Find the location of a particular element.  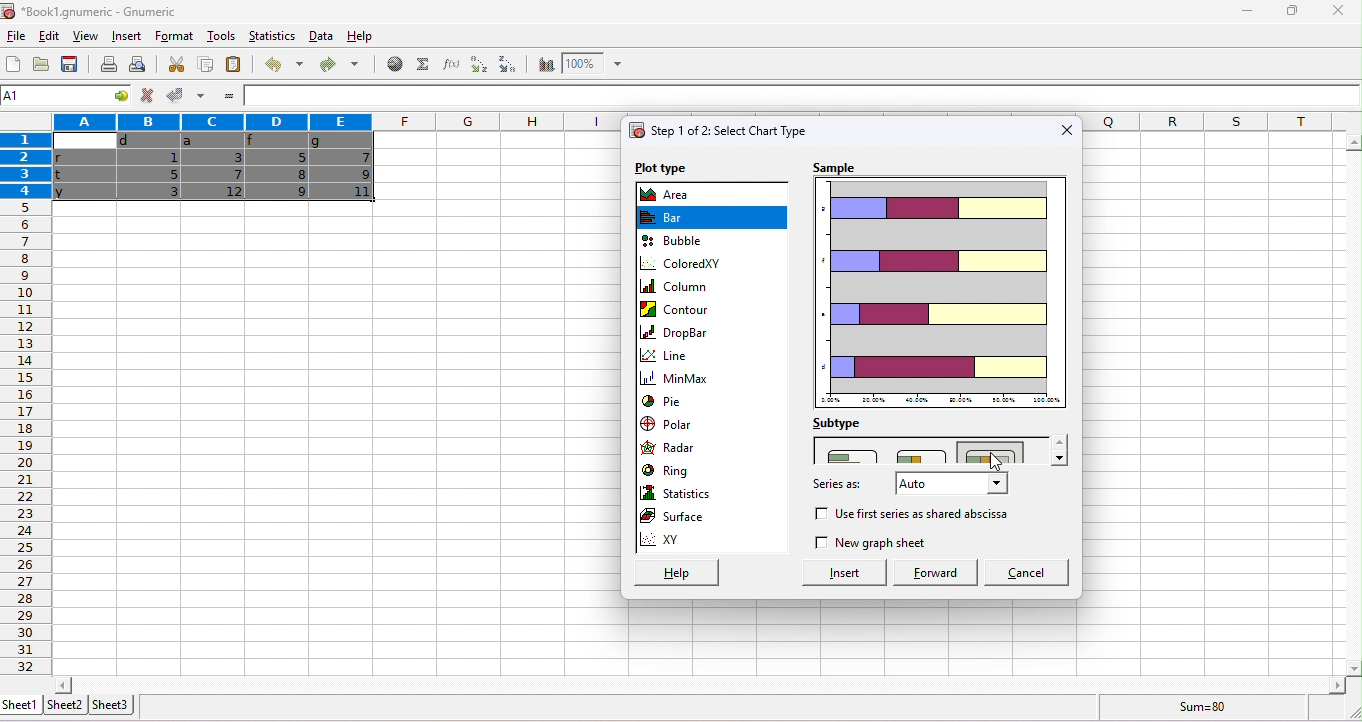

xy is located at coordinates (711, 542).